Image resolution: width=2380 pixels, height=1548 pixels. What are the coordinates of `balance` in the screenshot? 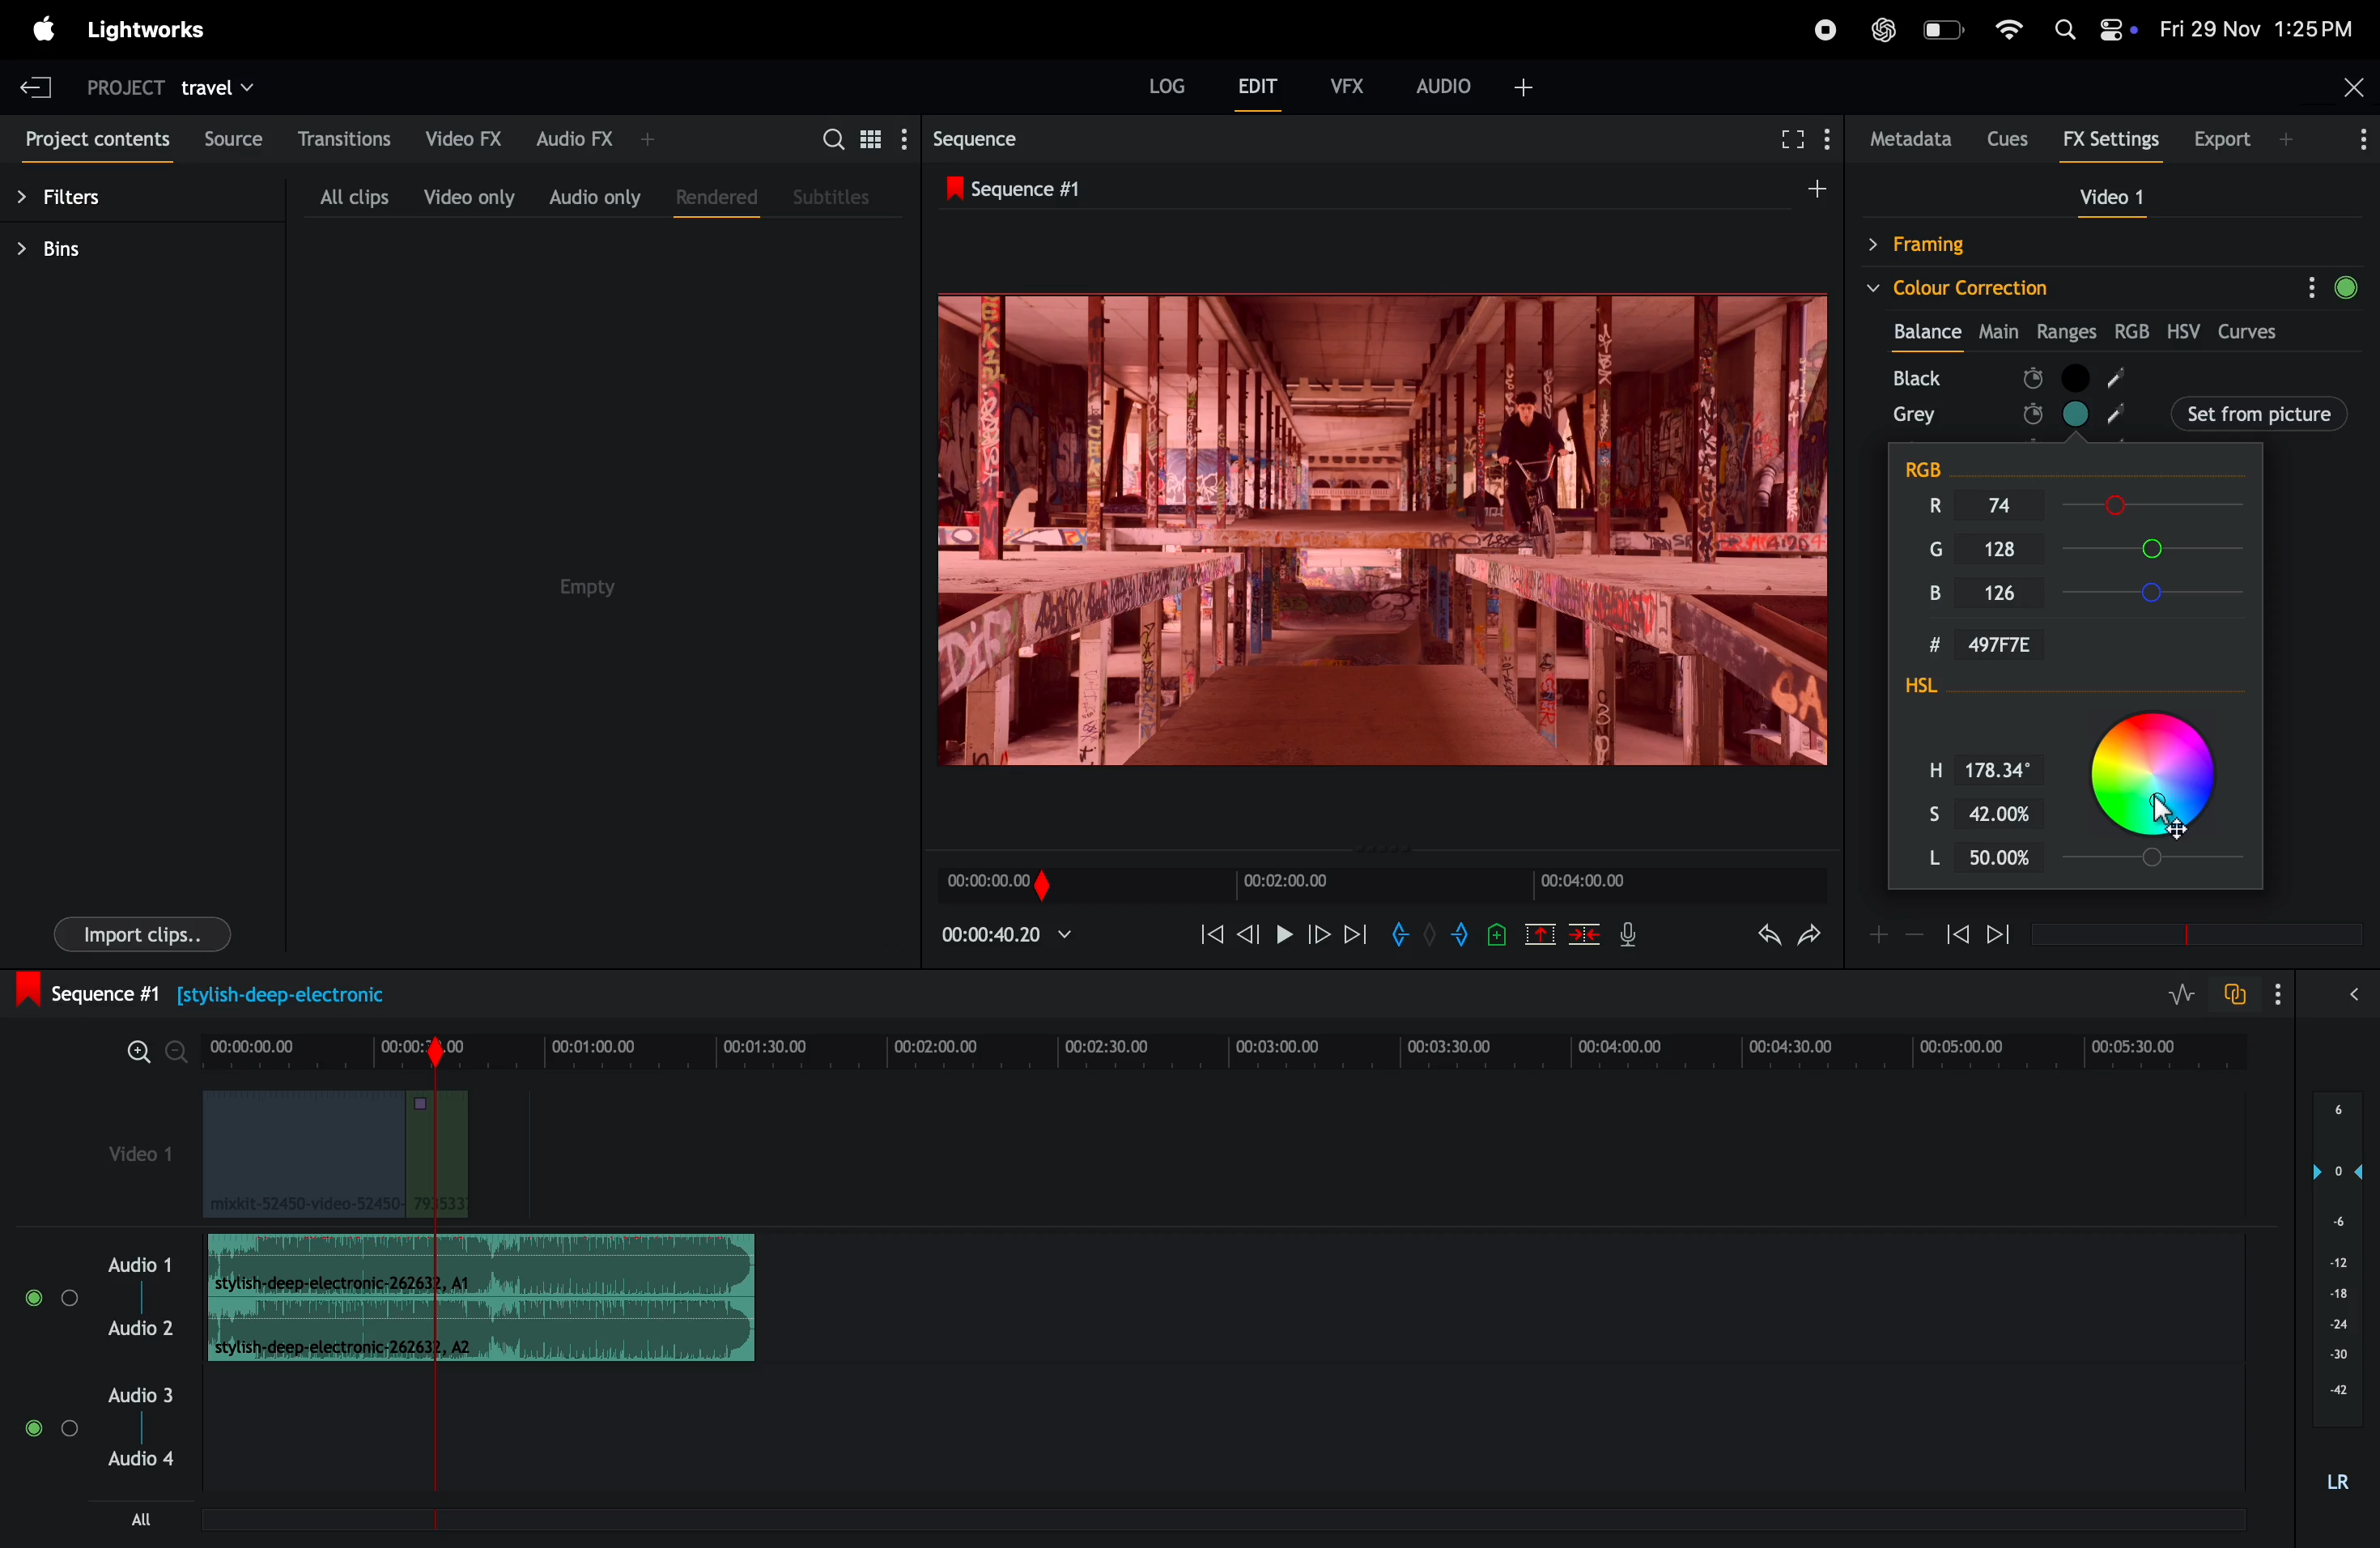 It's located at (1928, 328).